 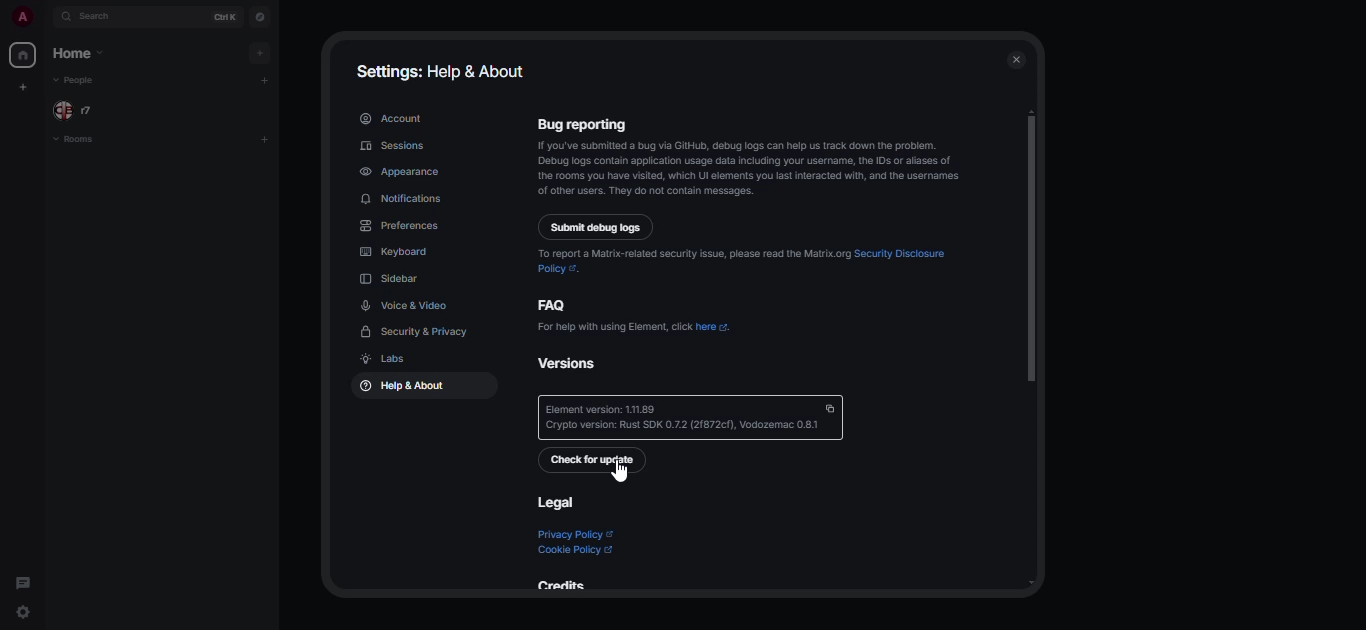 What do you see at coordinates (262, 15) in the screenshot?
I see `navigator` at bounding box center [262, 15].